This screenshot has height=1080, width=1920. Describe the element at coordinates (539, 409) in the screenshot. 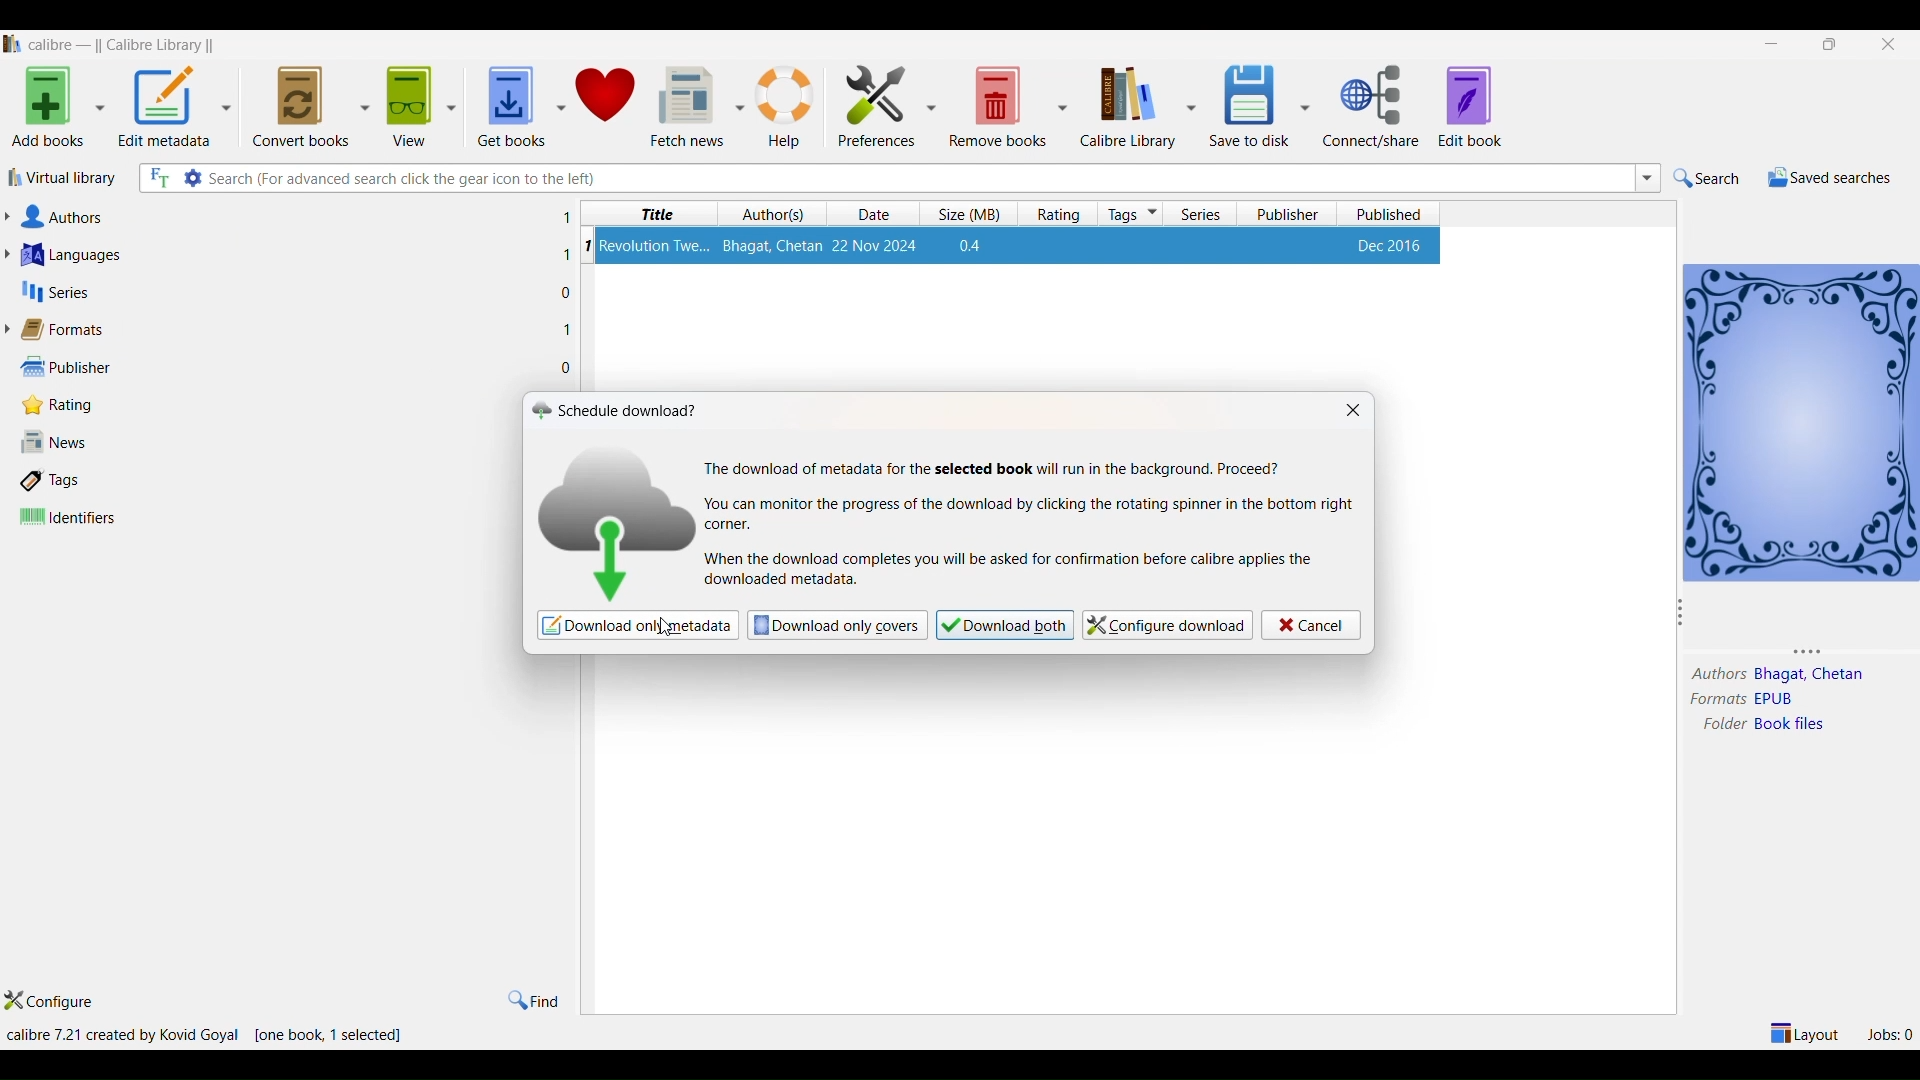

I see `logo` at that location.